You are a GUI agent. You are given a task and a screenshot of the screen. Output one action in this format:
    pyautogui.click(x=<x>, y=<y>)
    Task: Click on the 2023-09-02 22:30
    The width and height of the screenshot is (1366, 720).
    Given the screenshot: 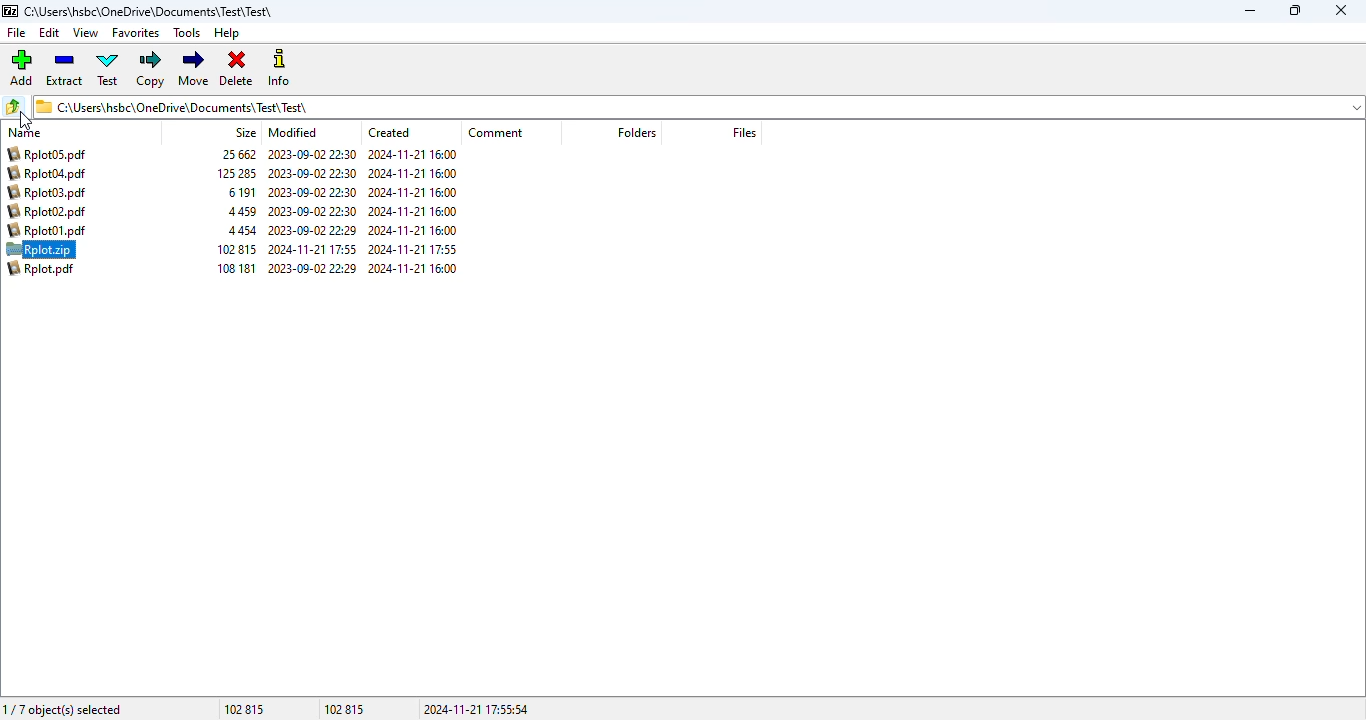 What is the action you would take?
    pyautogui.click(x=312, y=154)
    